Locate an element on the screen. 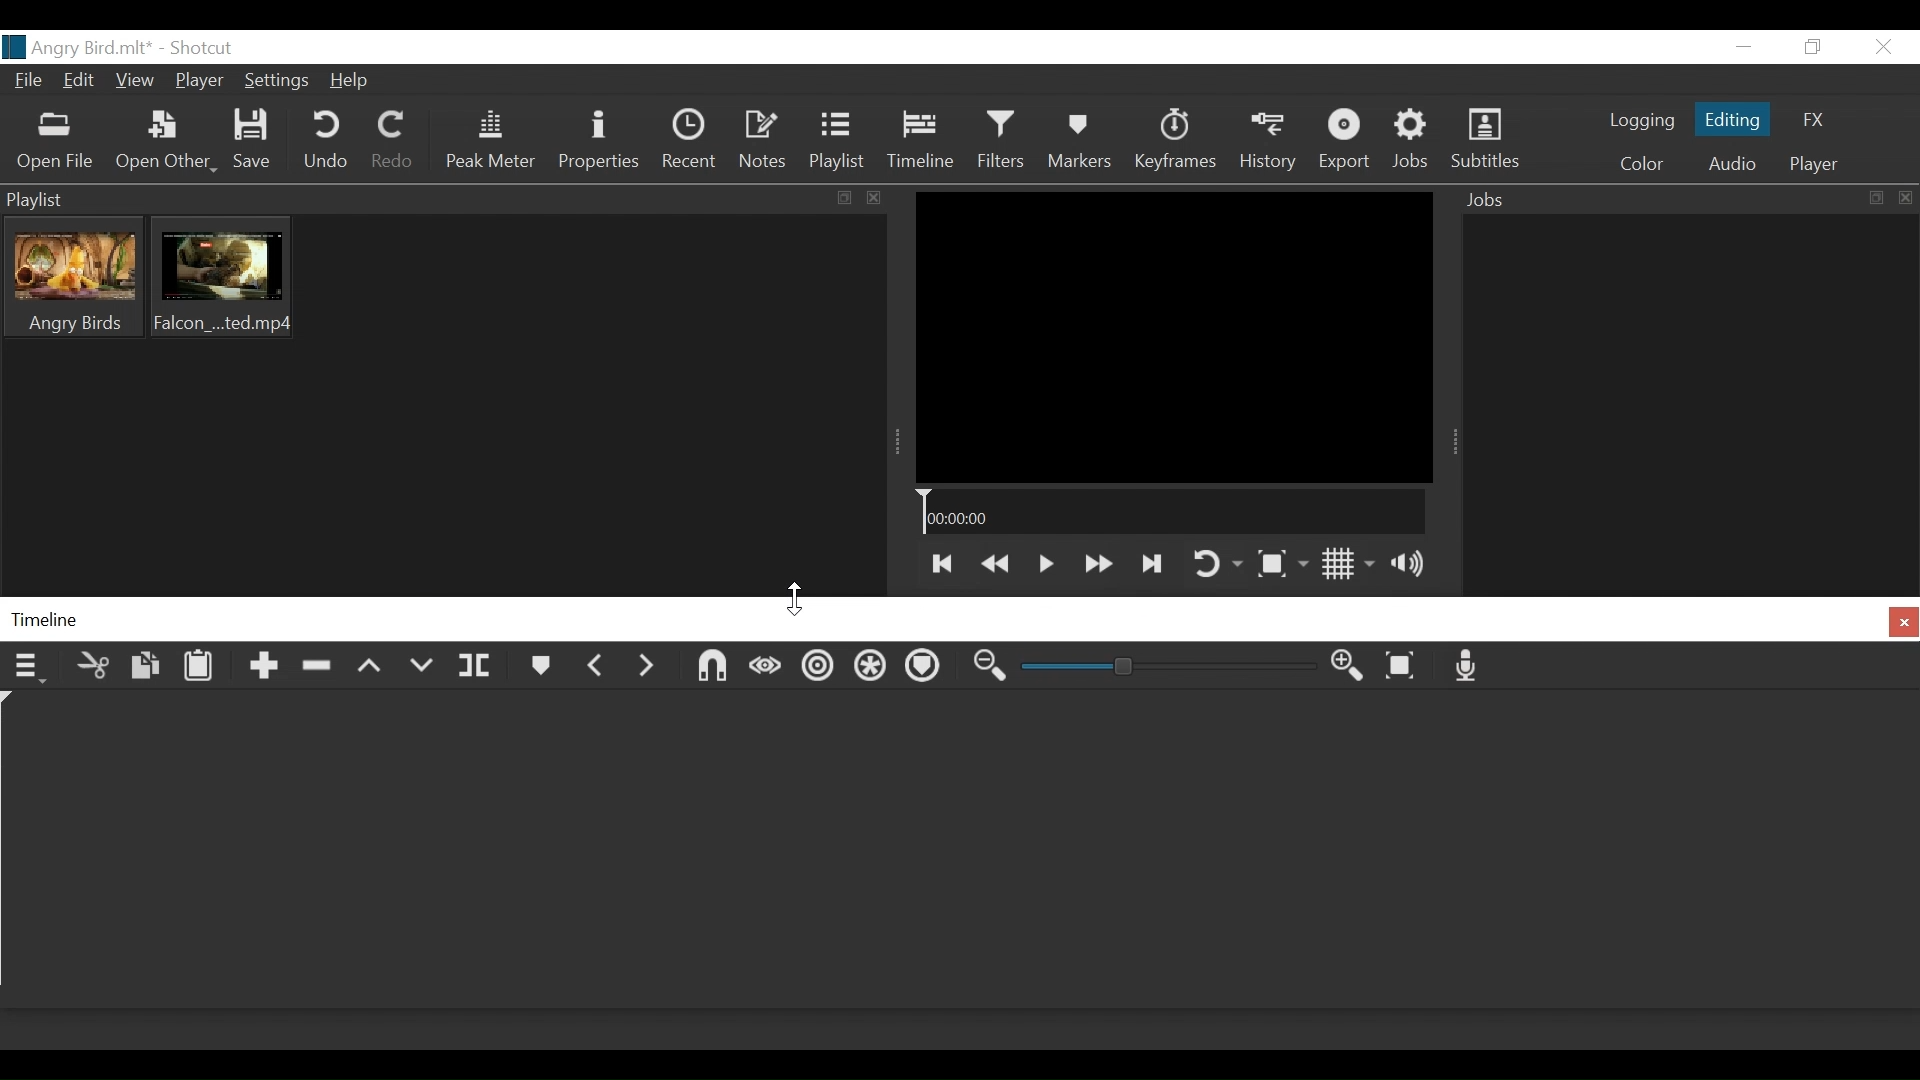 The height and width of the screenshot is (1080, 1920). Copy is located at coordinates (142, 669).